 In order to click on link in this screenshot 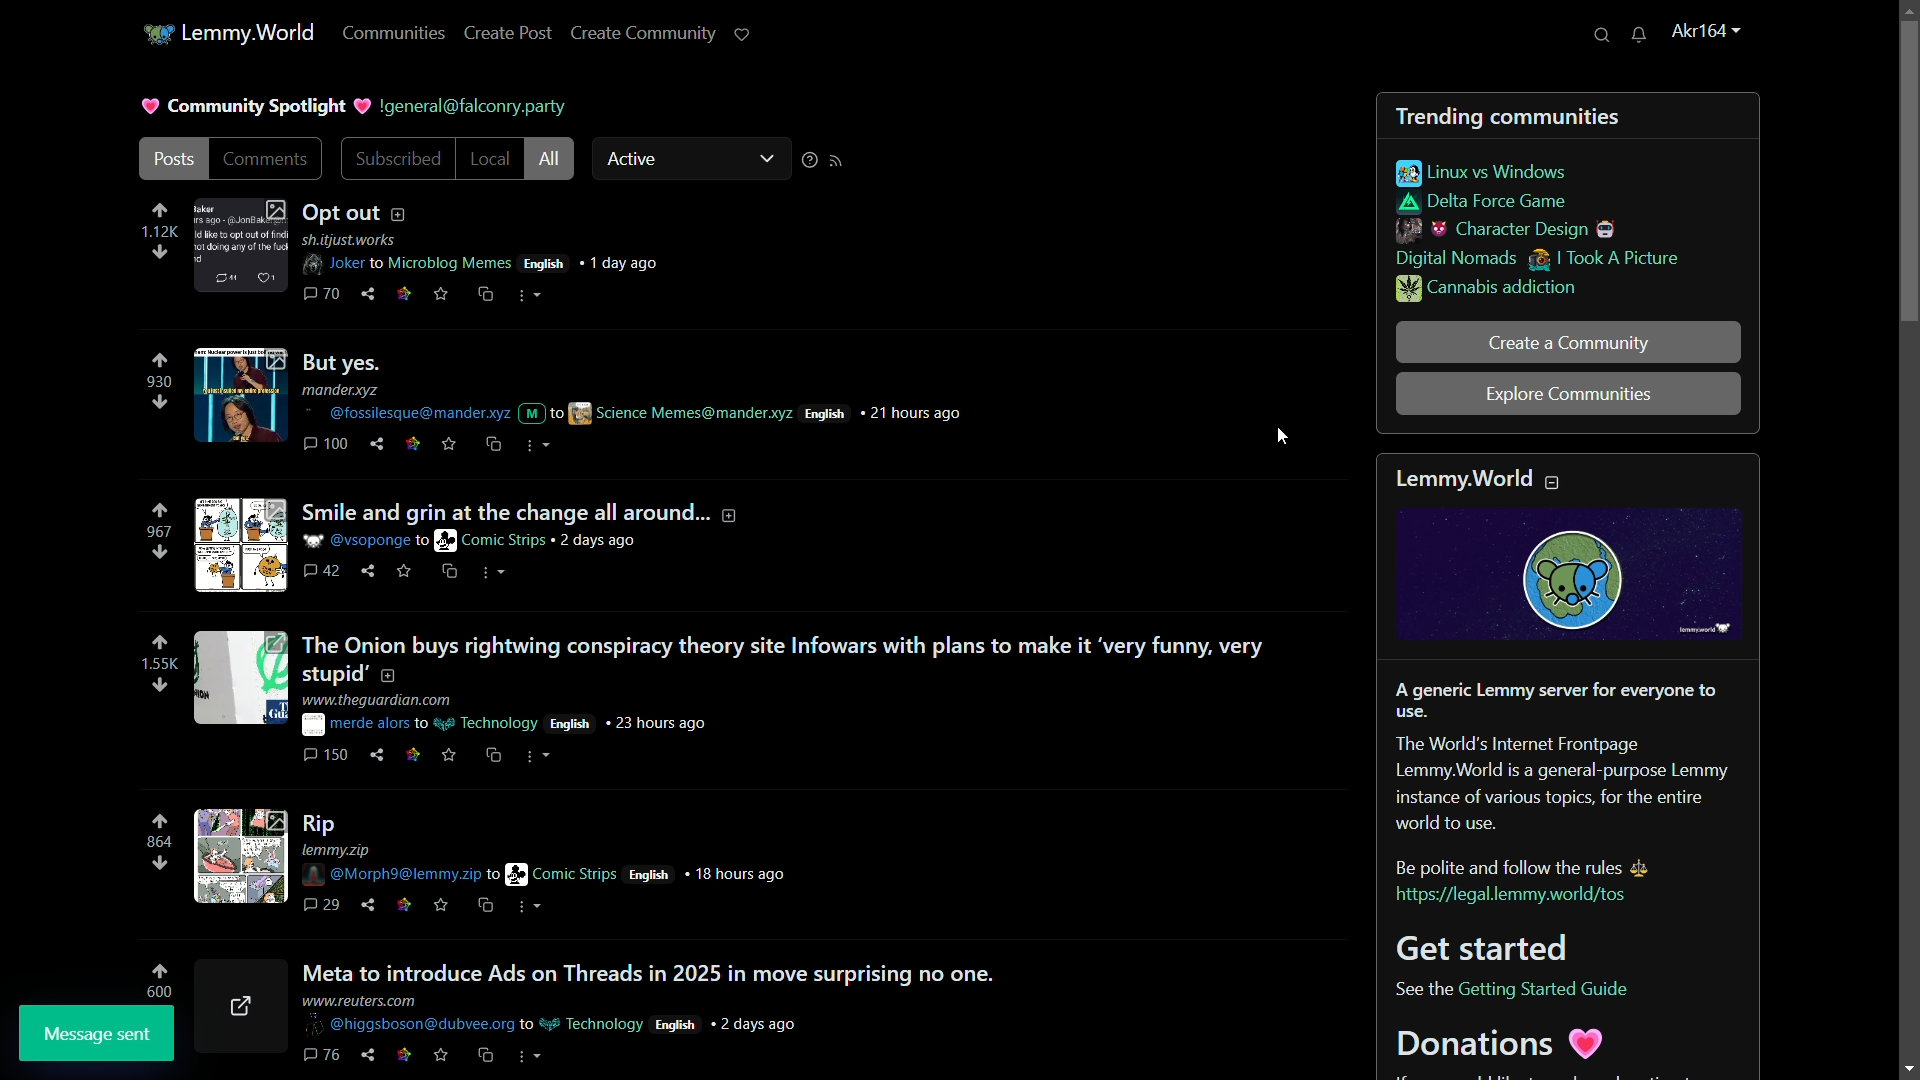, I will do `click(404, 293)`.